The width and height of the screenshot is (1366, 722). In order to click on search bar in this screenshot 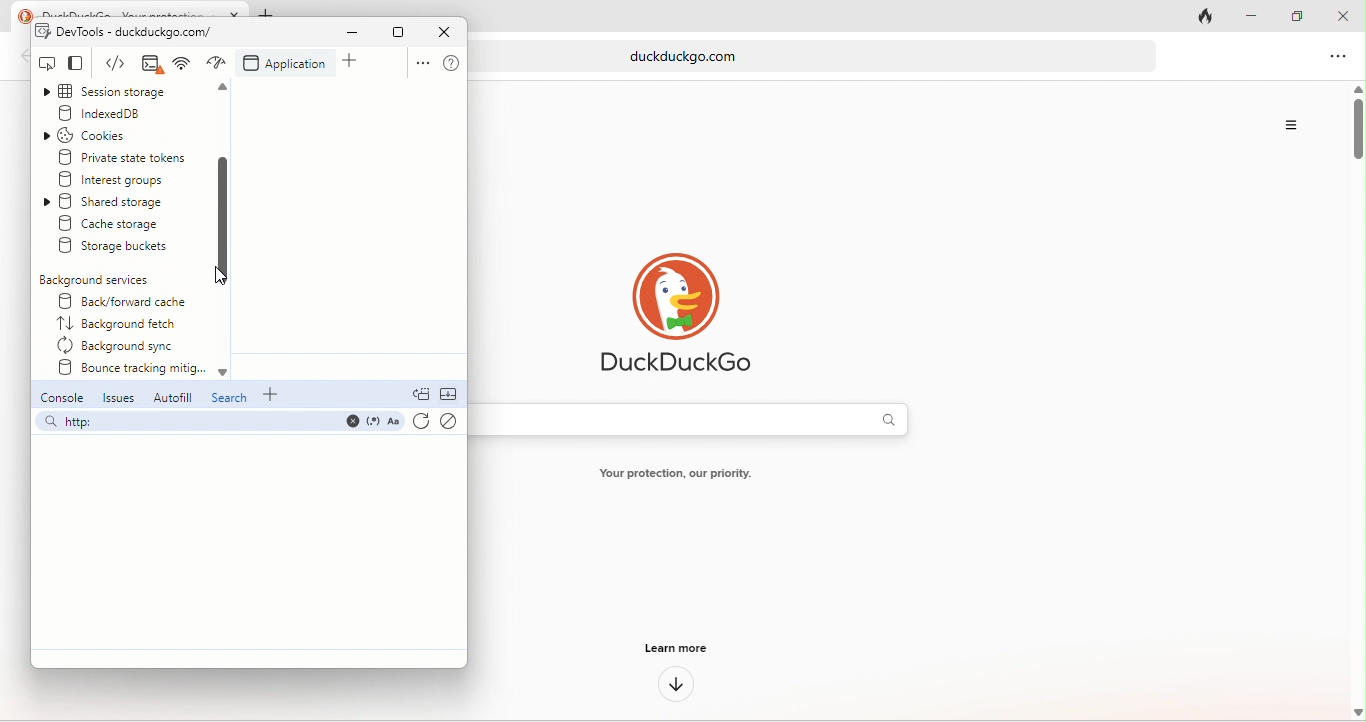, I will do `click(218, 424)`.